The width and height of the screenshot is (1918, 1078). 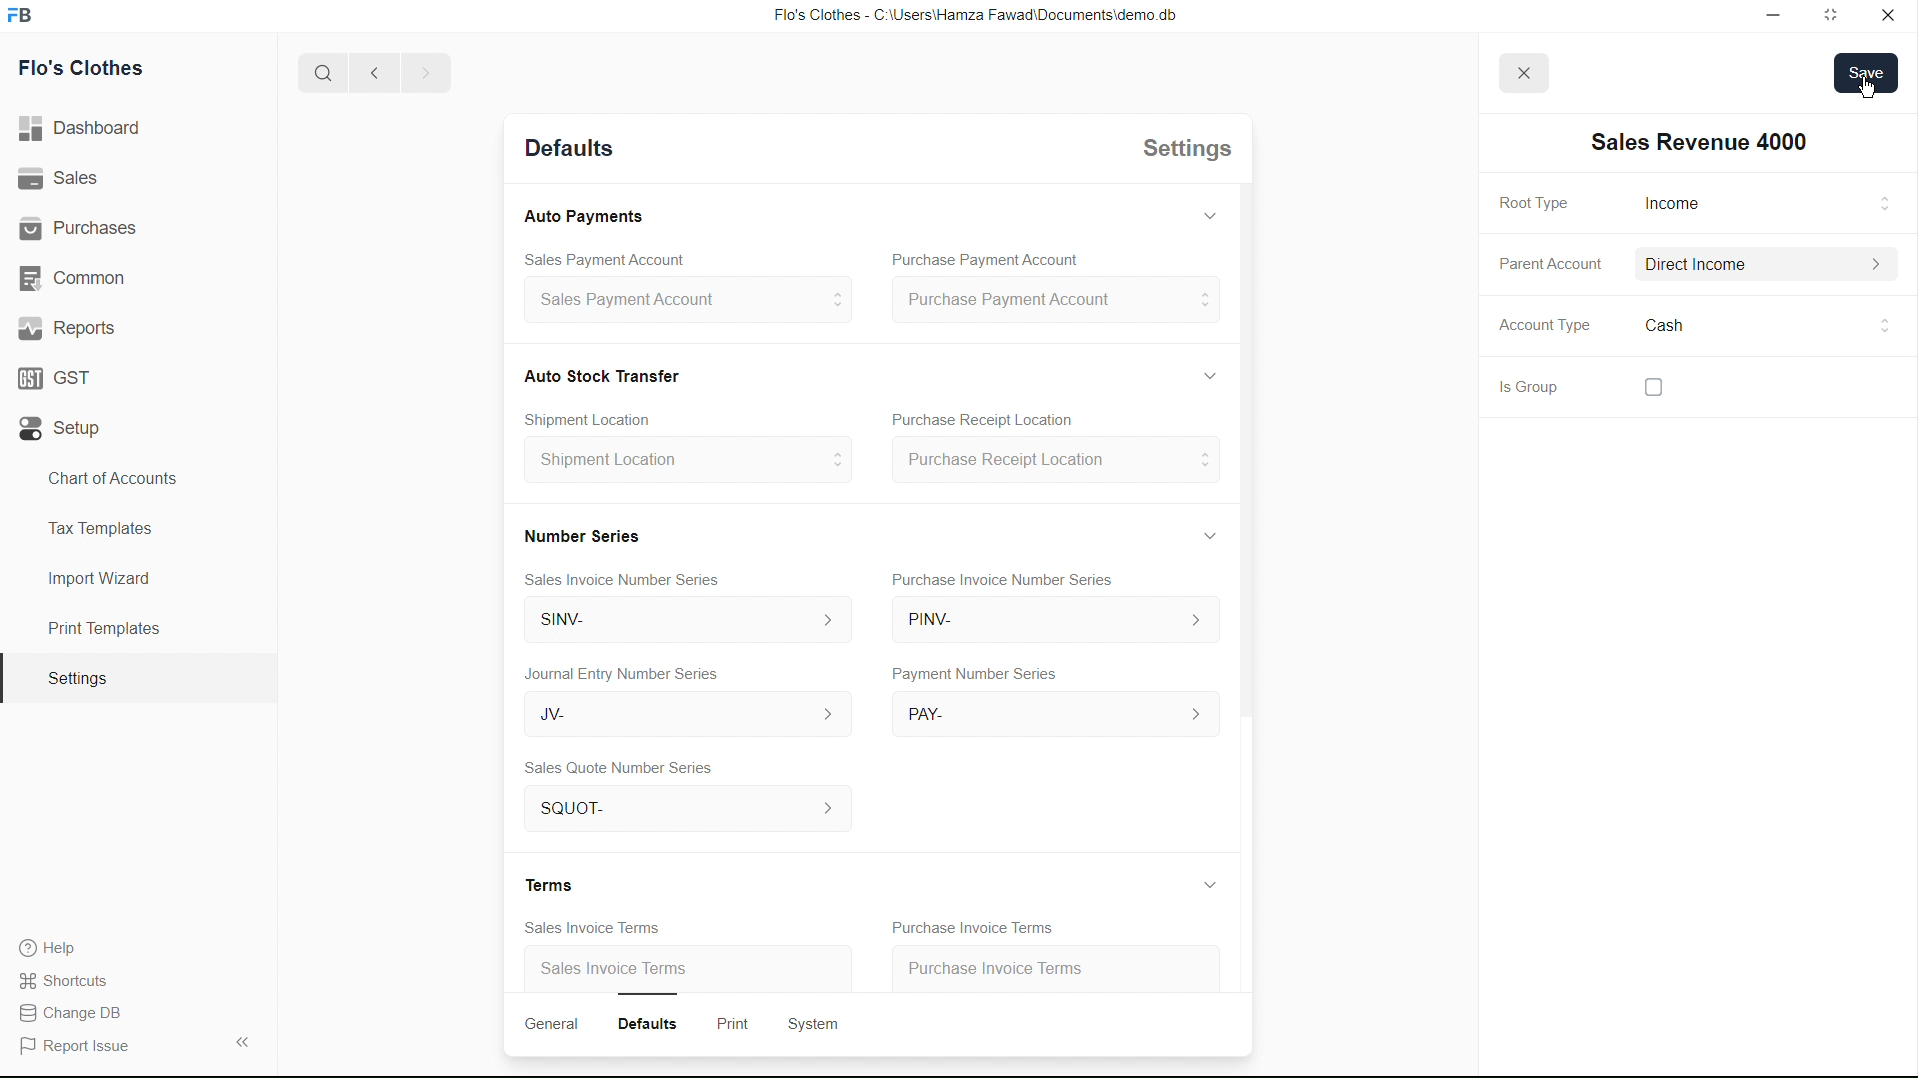 I want to click on Print Templates, so click(x=101, y=628).